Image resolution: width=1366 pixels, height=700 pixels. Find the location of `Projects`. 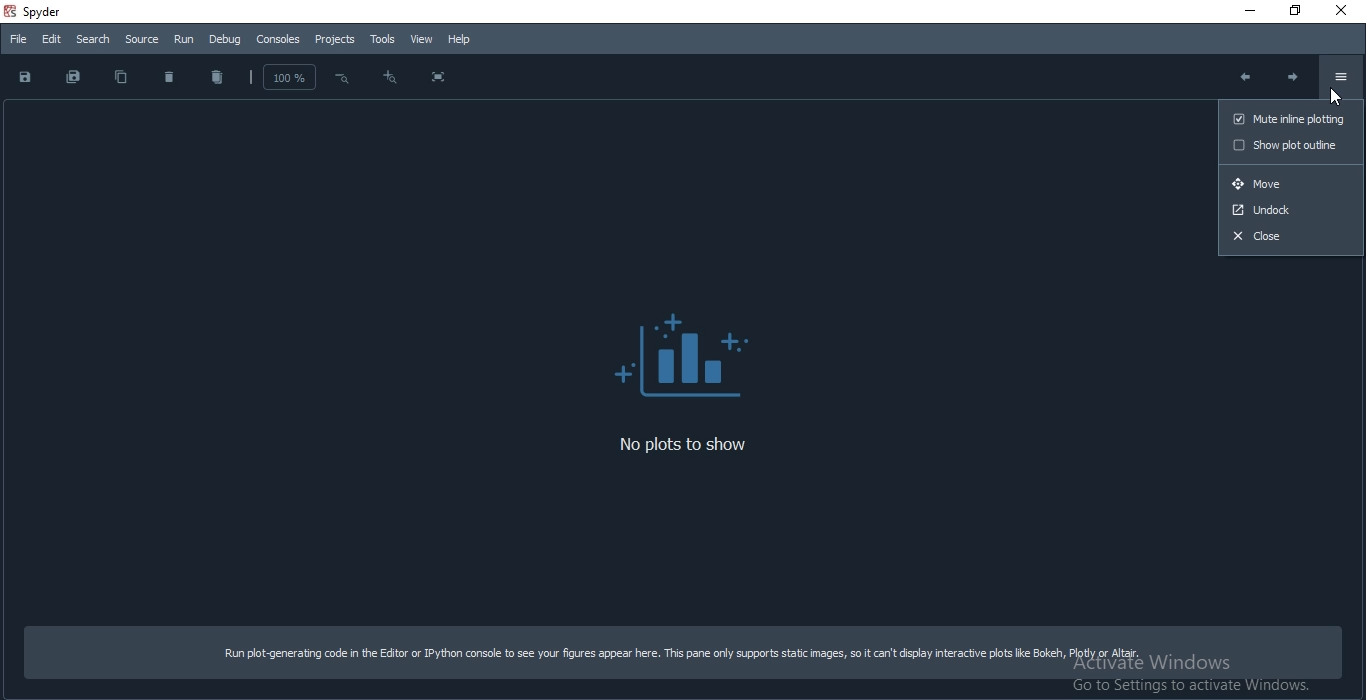

Projects is located at coordinates (335, 39).